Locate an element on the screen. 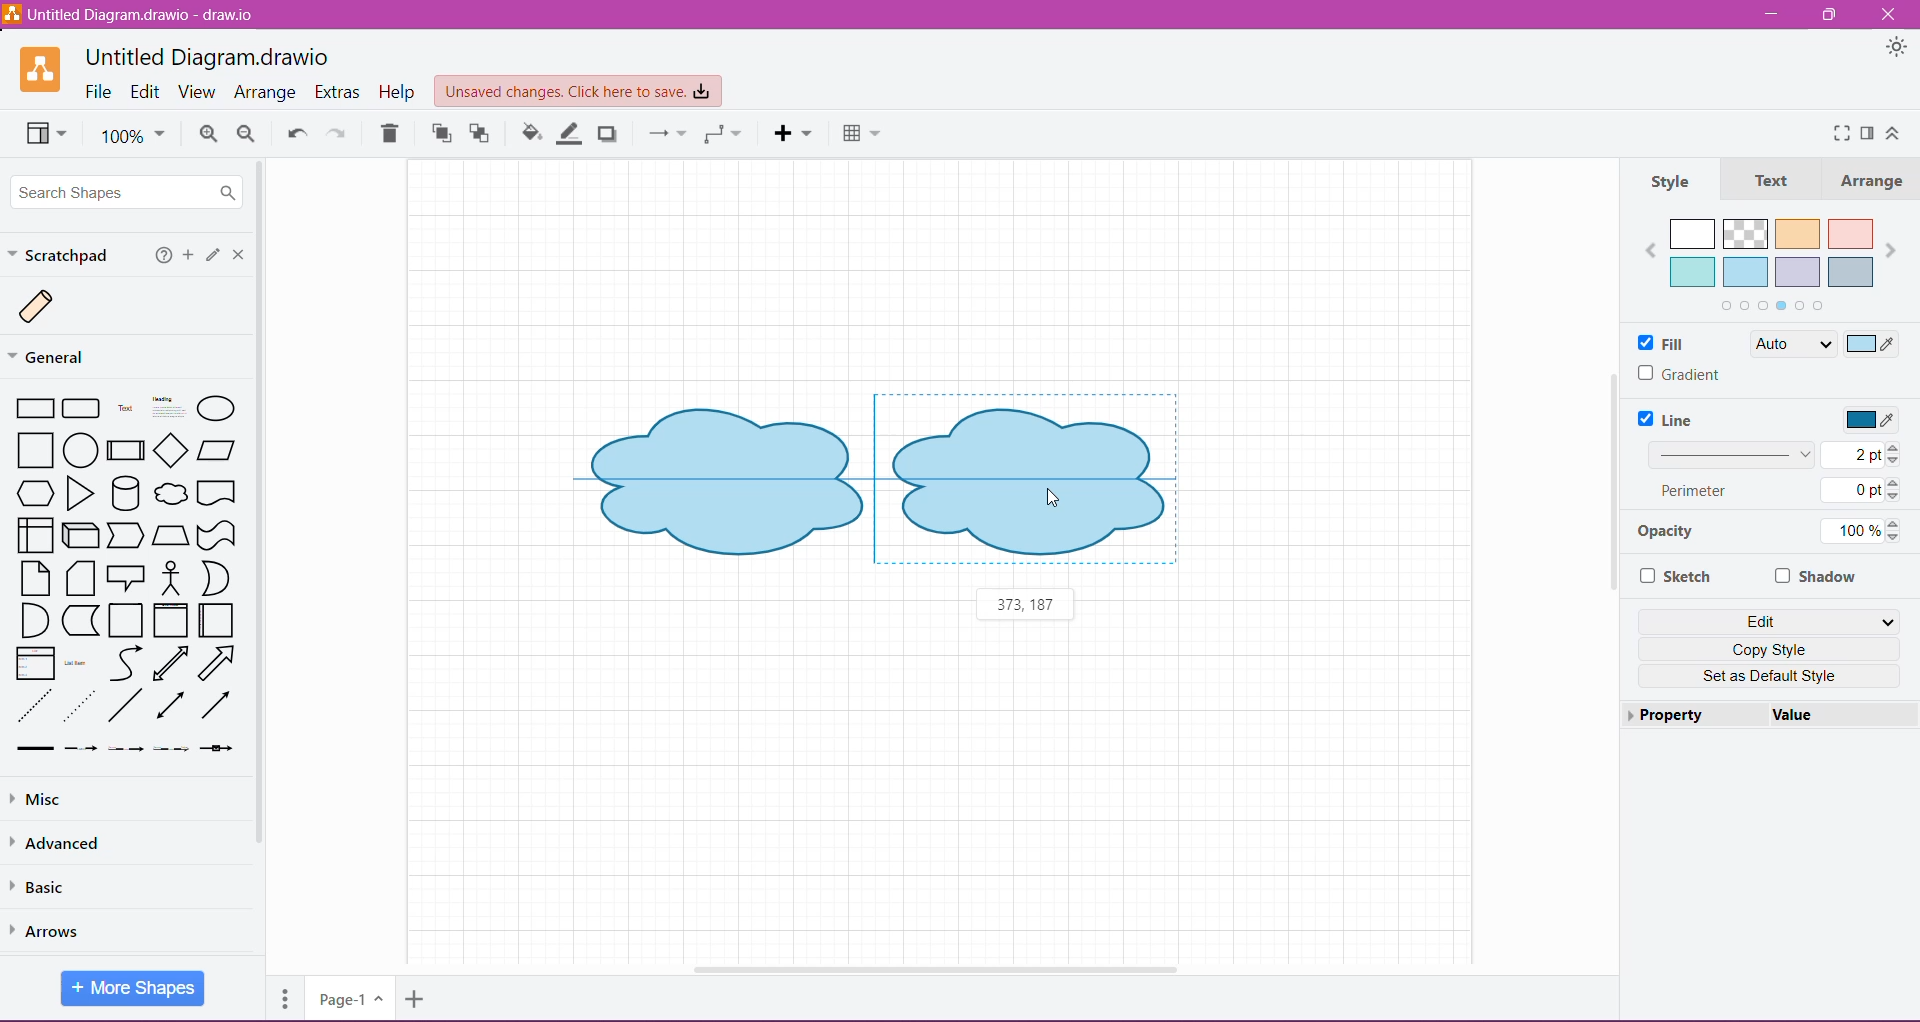 The width and height of the screenshot is (1920, 1022). Edit is located at coordinates (147, 92).